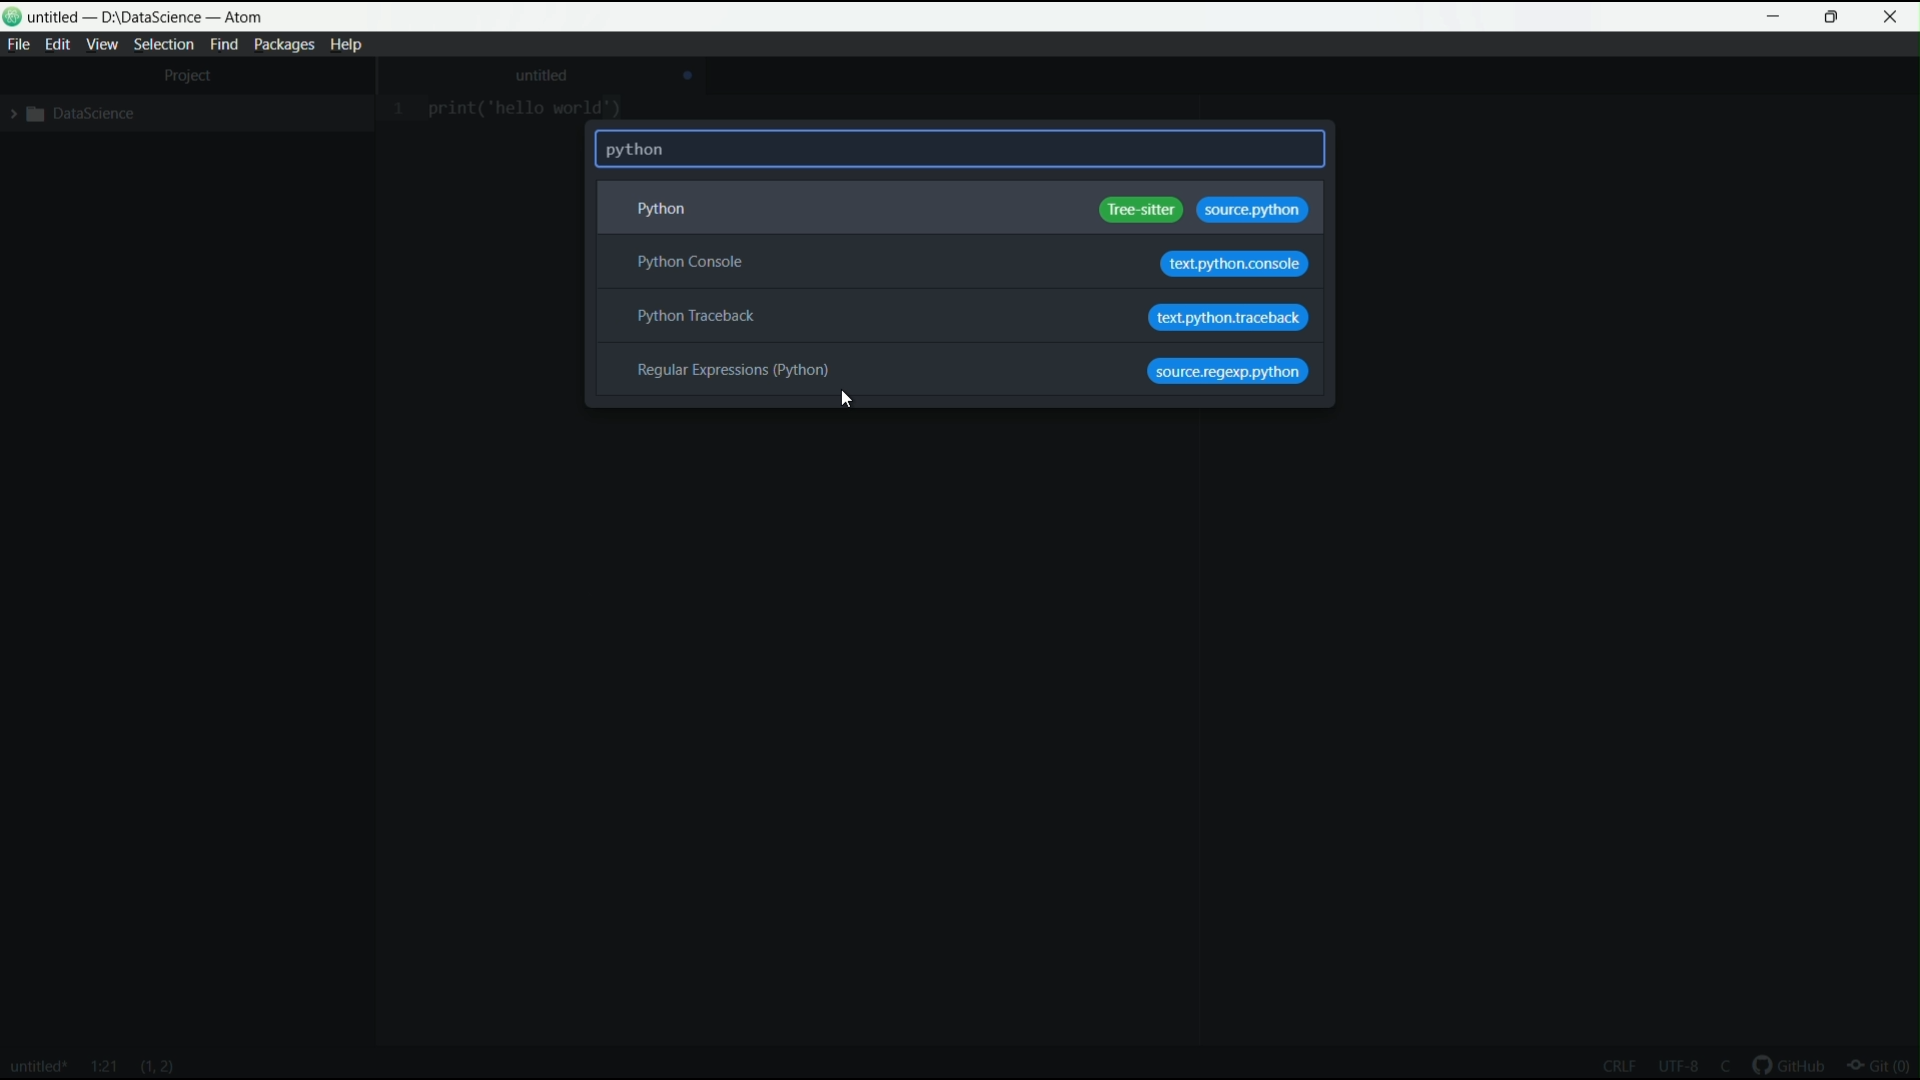 Image resolution: width=1920 pixels, height=1080 pixels. What do you see at coordinates (1831, 17) in the screenshot?
I see `maximize or restore` at bounding box center [1831, 17].